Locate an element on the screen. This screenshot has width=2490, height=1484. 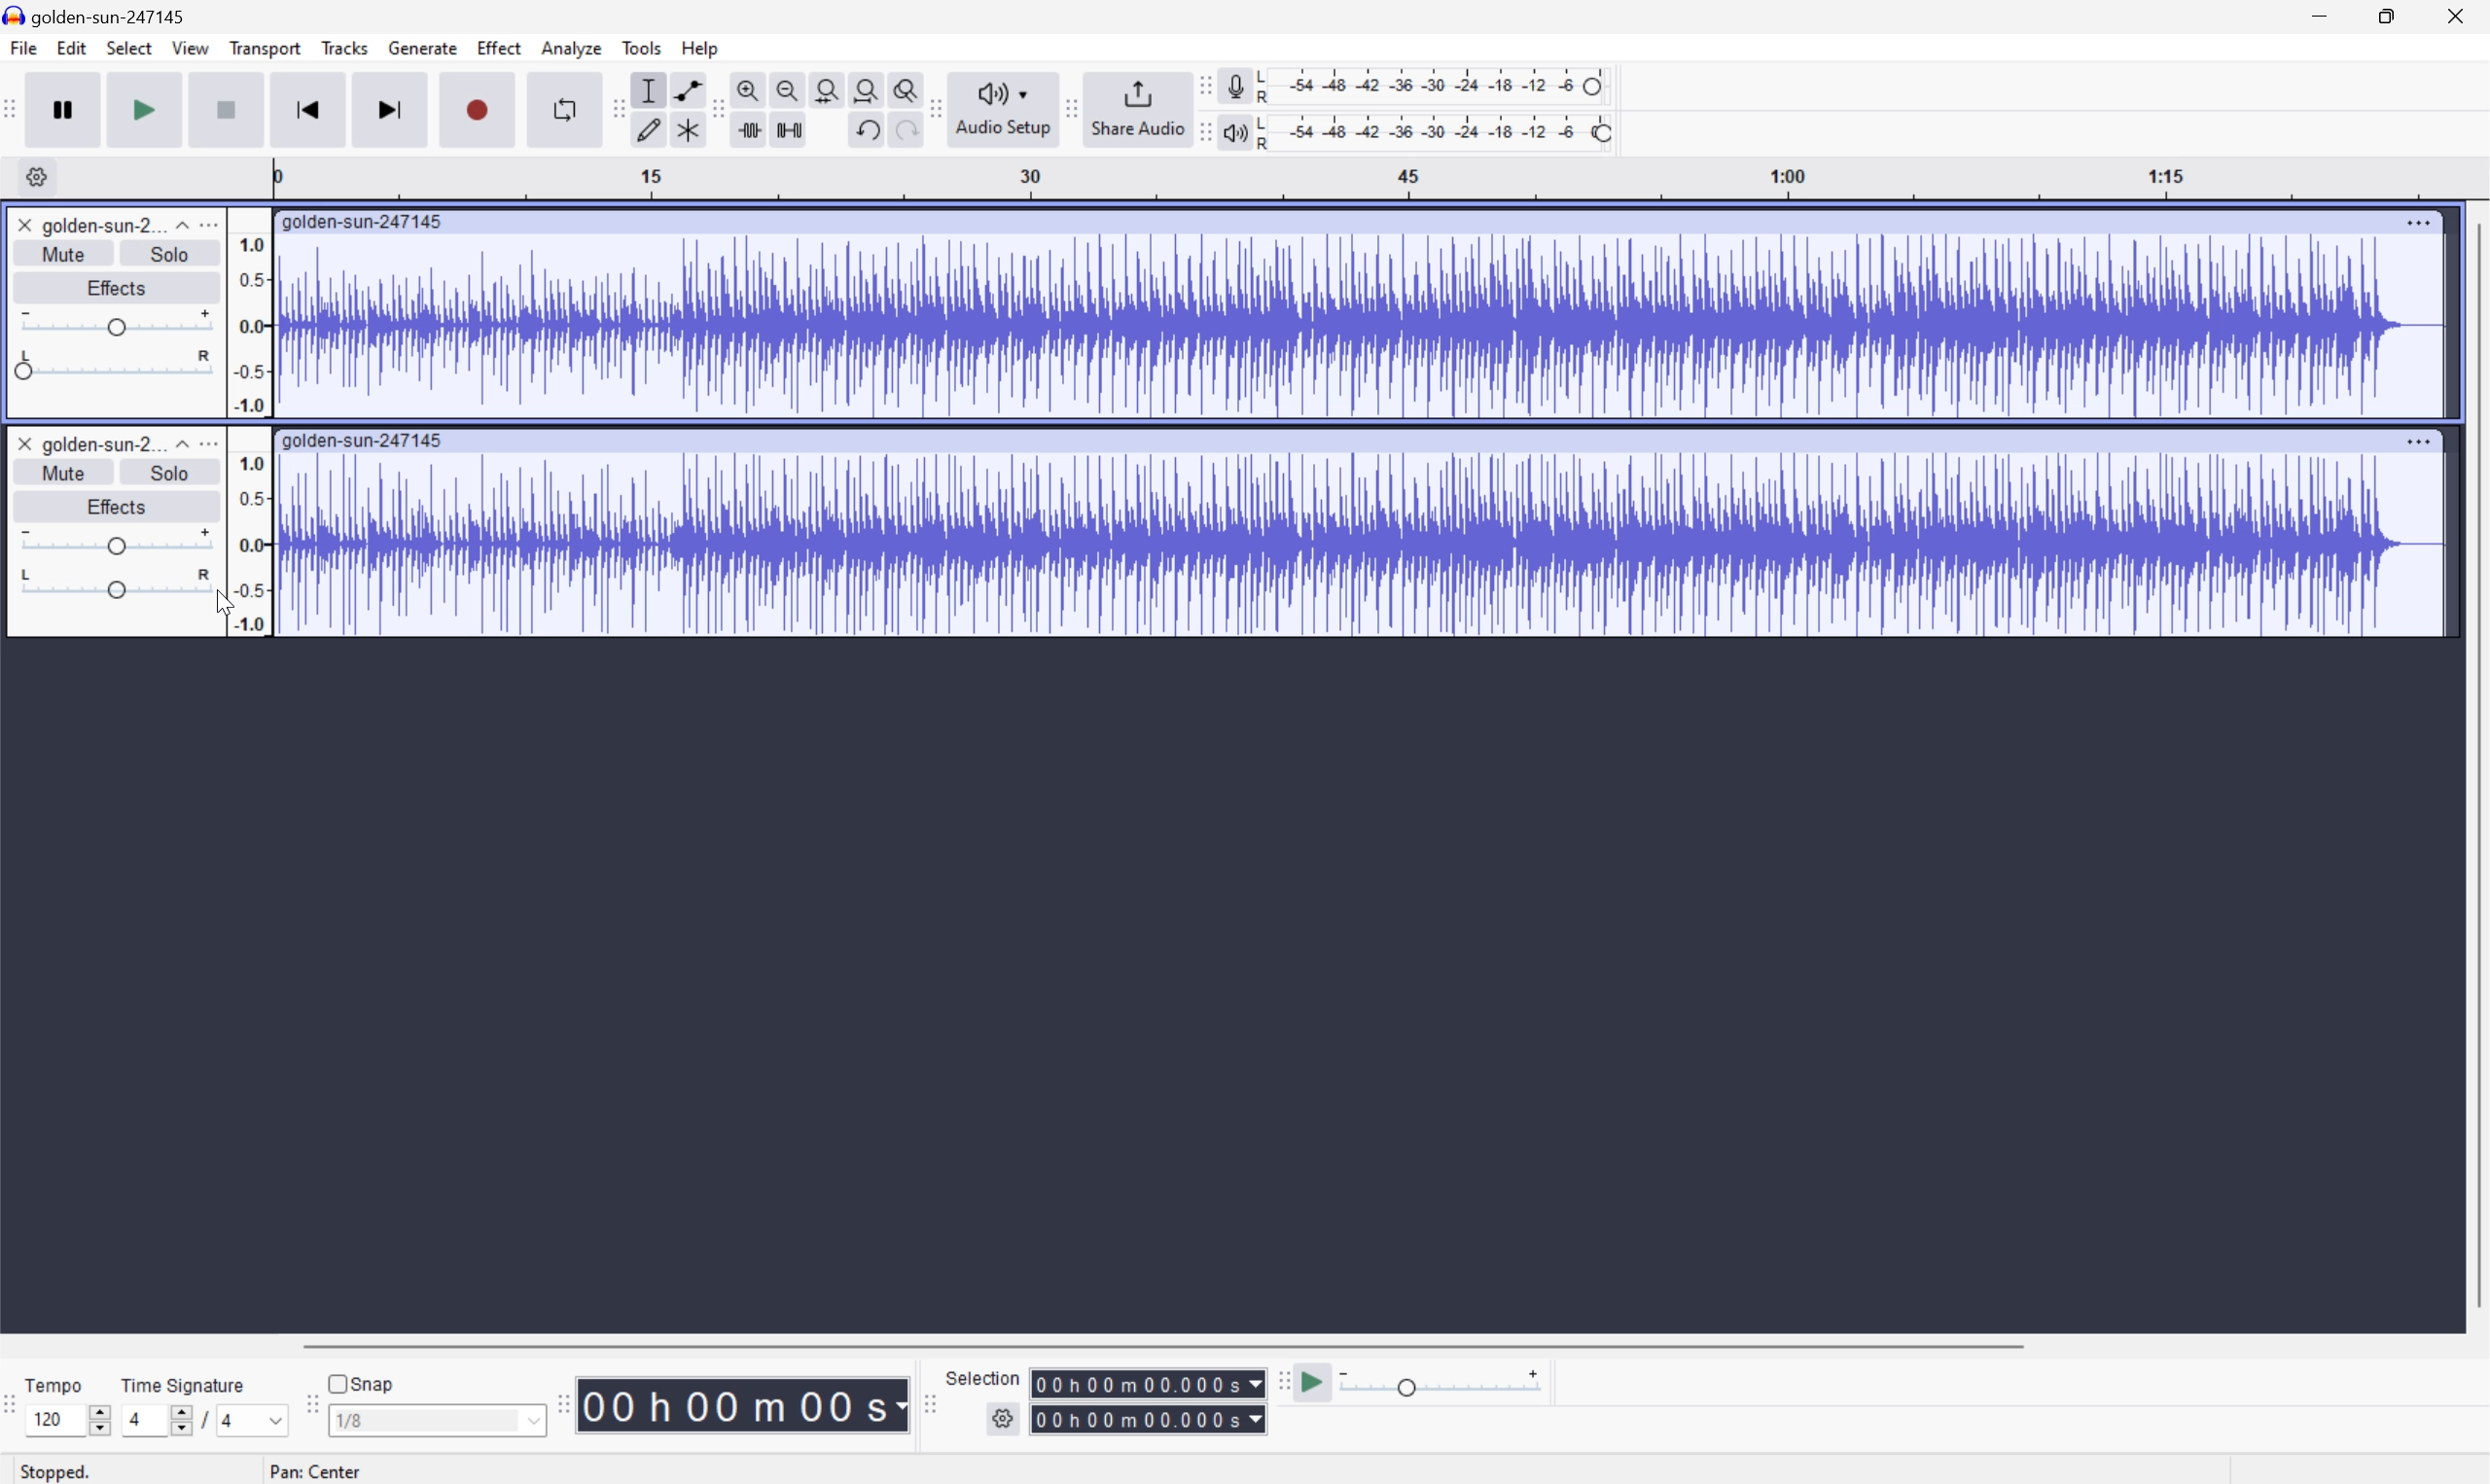
Zoom toggle is located at coordinates (903, 87).